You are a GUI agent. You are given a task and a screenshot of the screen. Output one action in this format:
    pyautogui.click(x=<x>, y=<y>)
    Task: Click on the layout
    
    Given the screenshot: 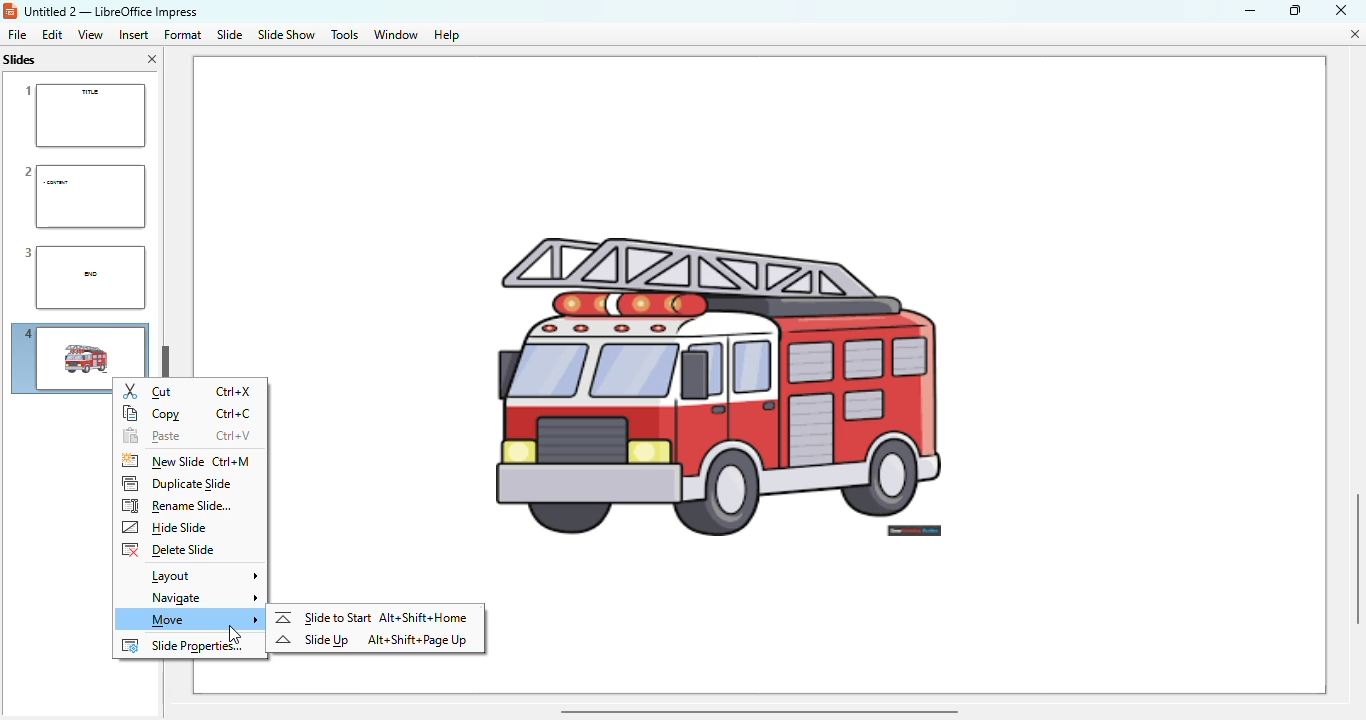 What is the action you would take?
    pyautogui.click(x=201, y=576)
    